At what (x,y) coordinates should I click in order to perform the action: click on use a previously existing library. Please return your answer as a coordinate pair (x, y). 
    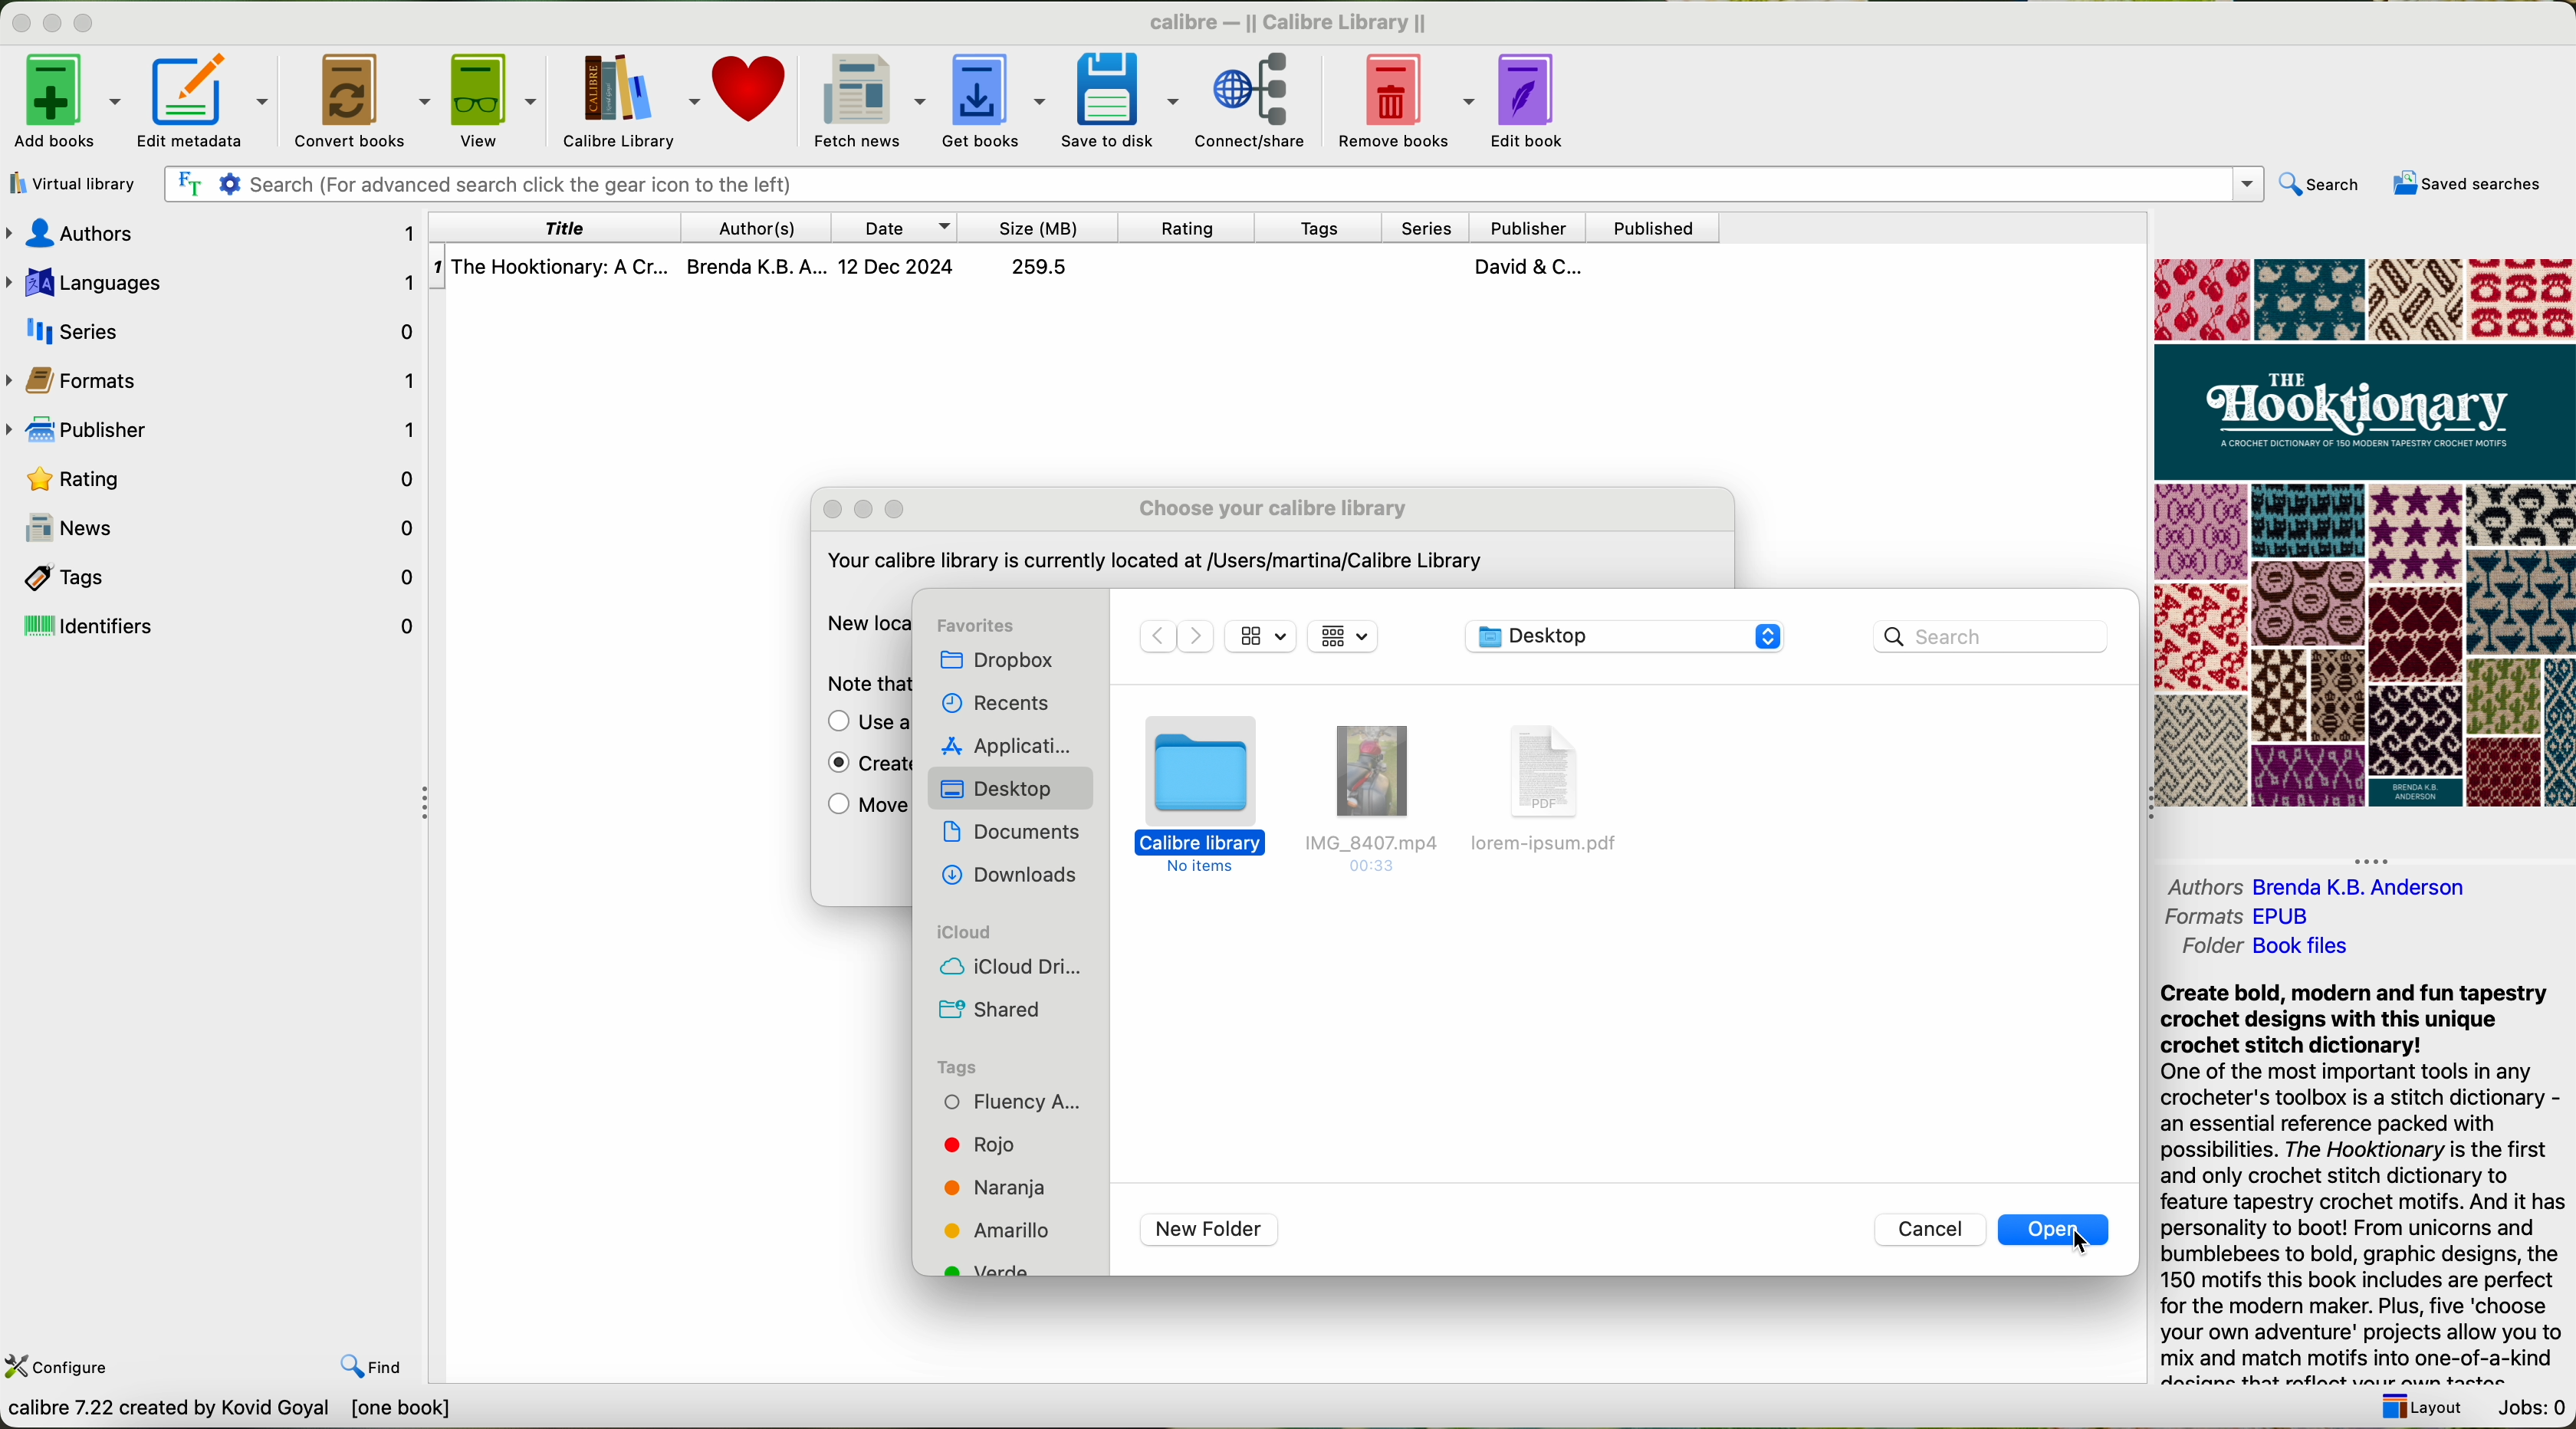
    Looking at the image, I should click on (864, 721).